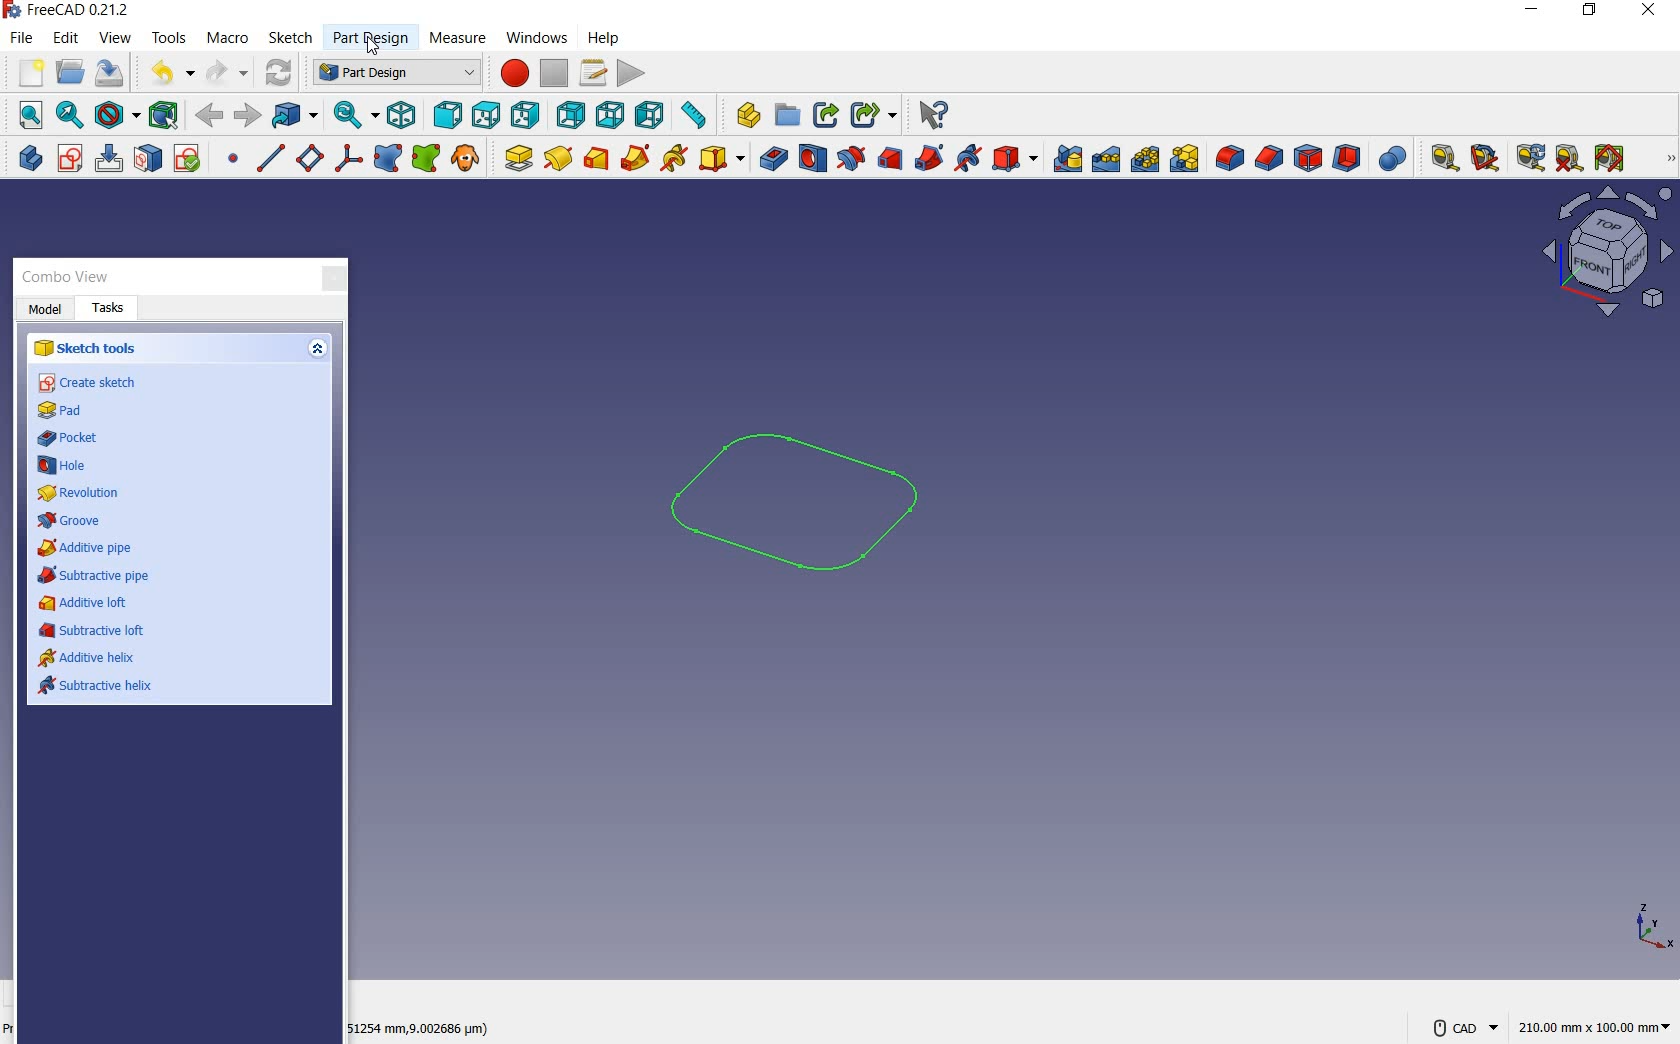 This screenshot has width=1680, height=1044. What do you see at coordinates (270, 158) in the screenshot?
I see `create a datum line` at bounding box center [270, 158].